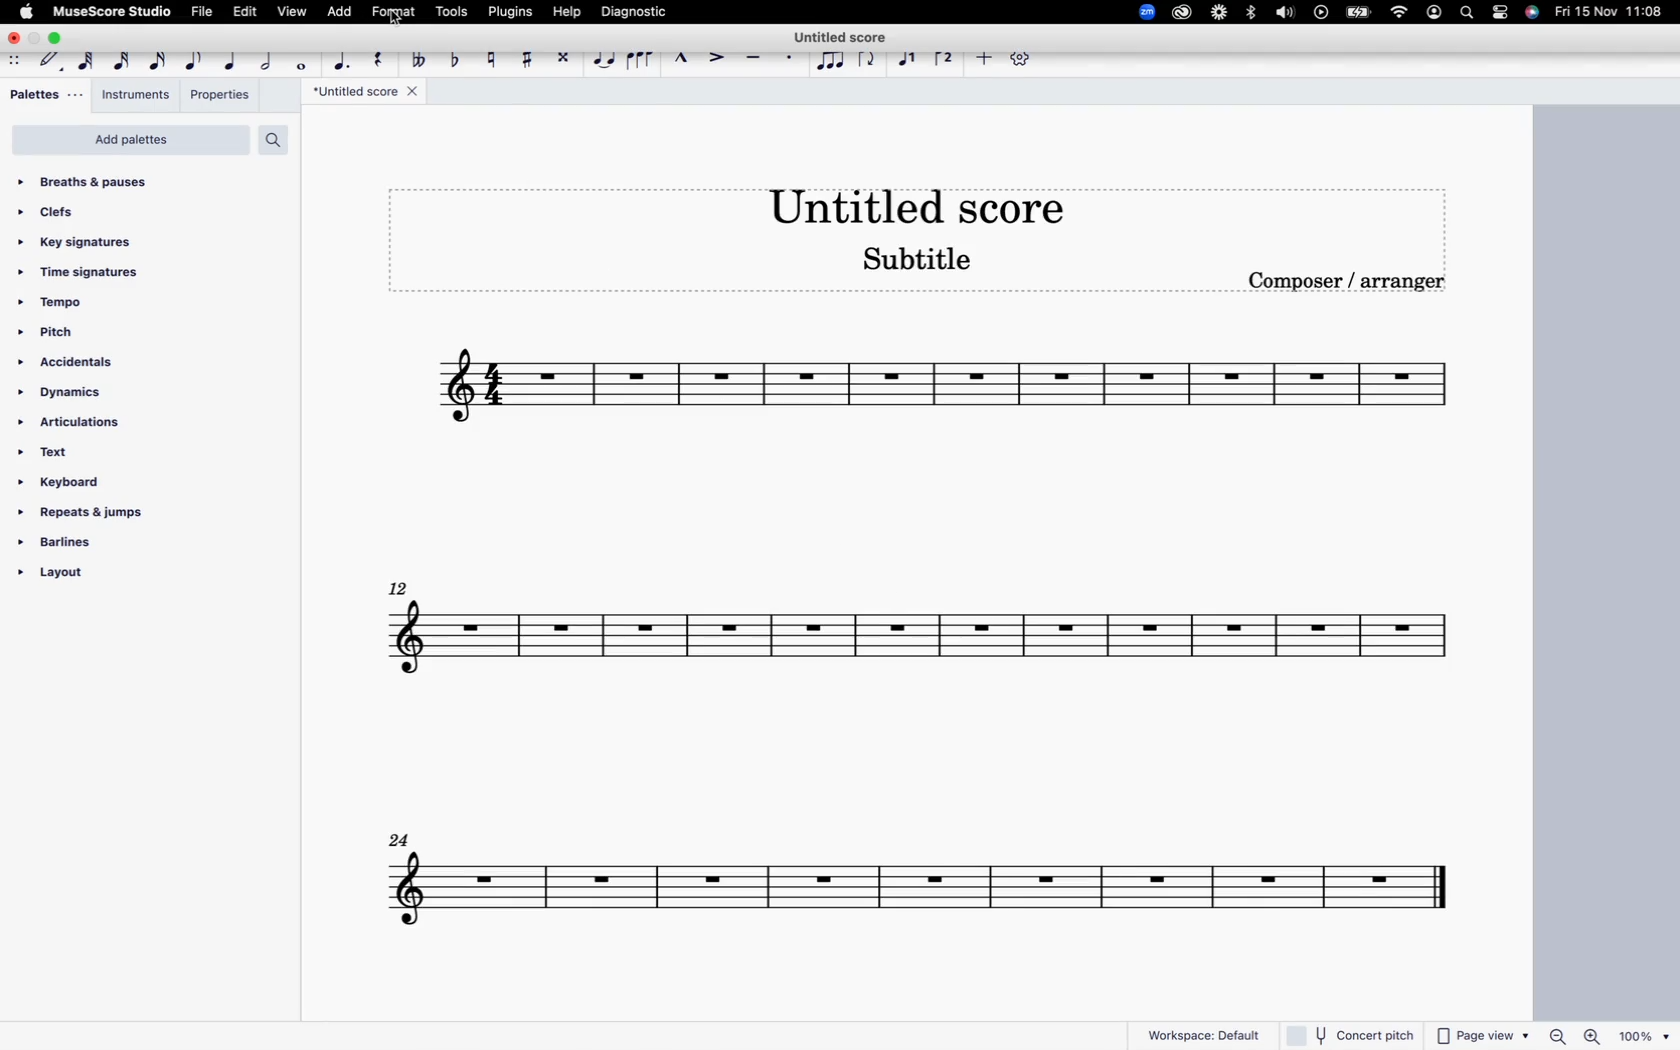 The image size is (1680, 1050). I want to click on format, so click(394, 14).